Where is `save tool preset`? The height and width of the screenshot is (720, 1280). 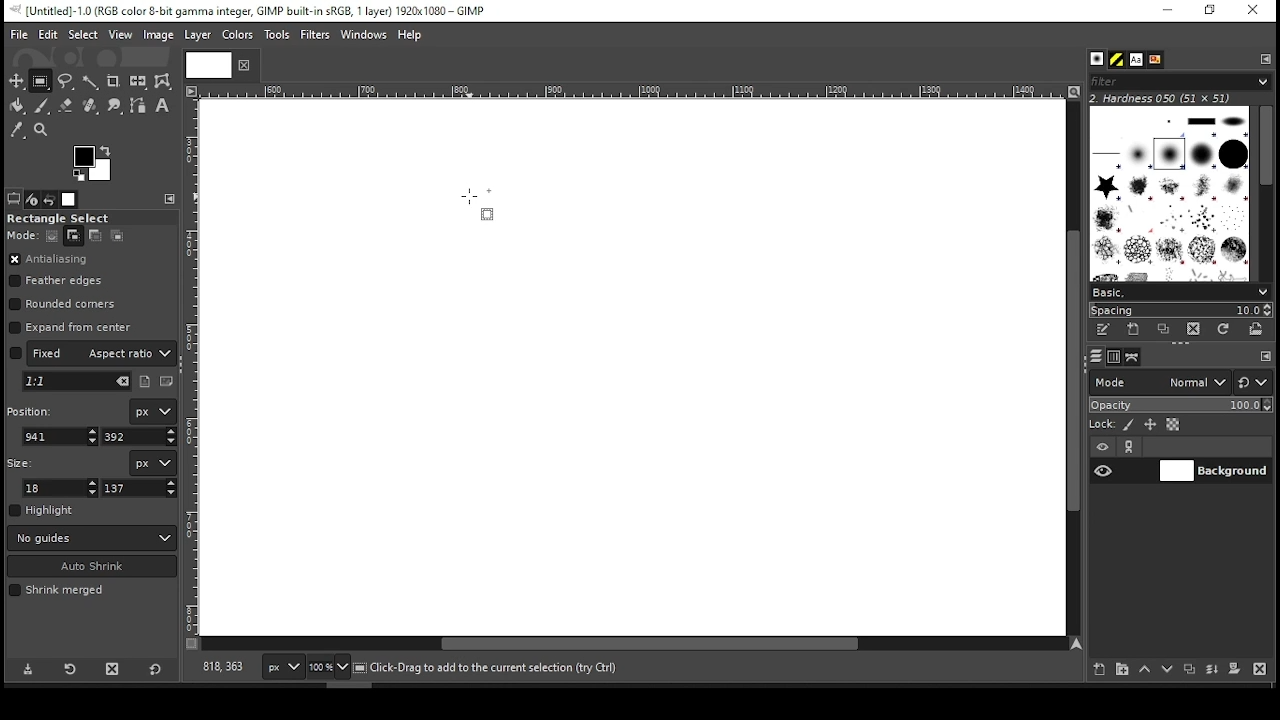
save tool preset is located at coordinates (30, 668).